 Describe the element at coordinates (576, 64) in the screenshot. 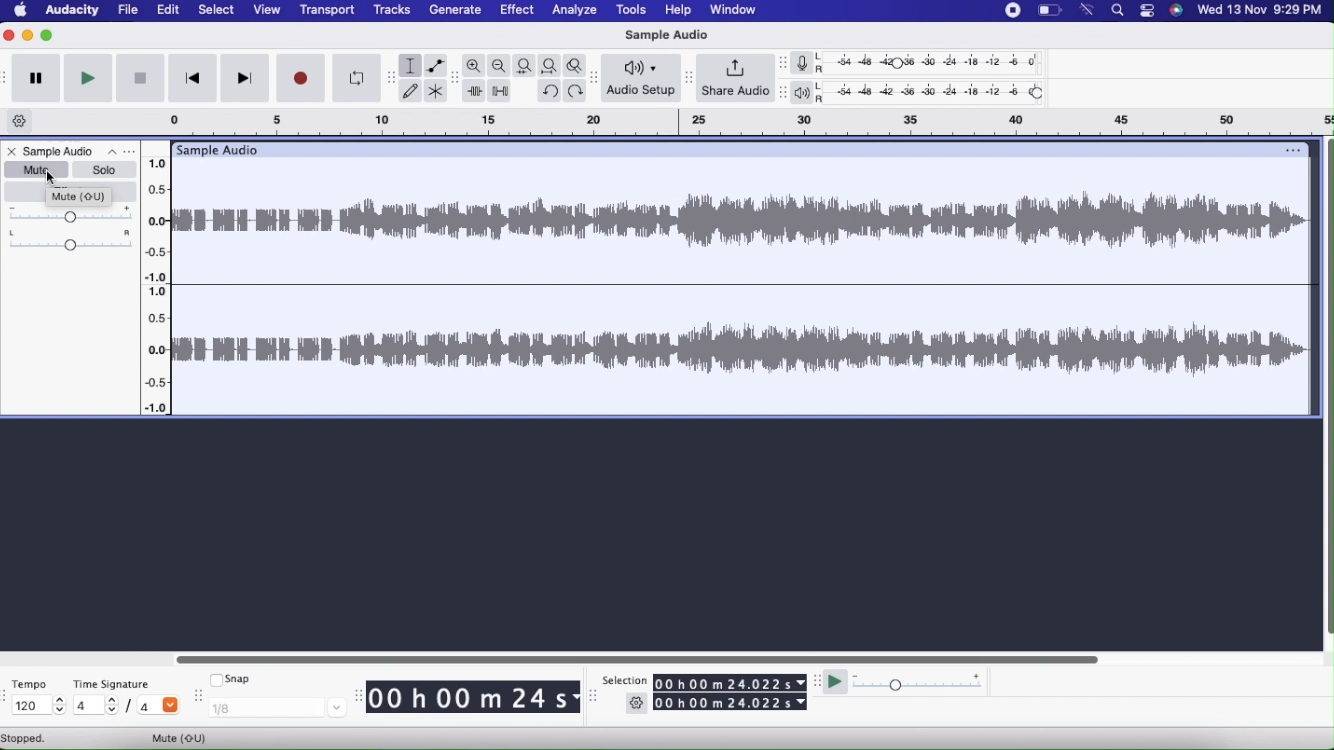

I see `Zoom toggle` at that location.